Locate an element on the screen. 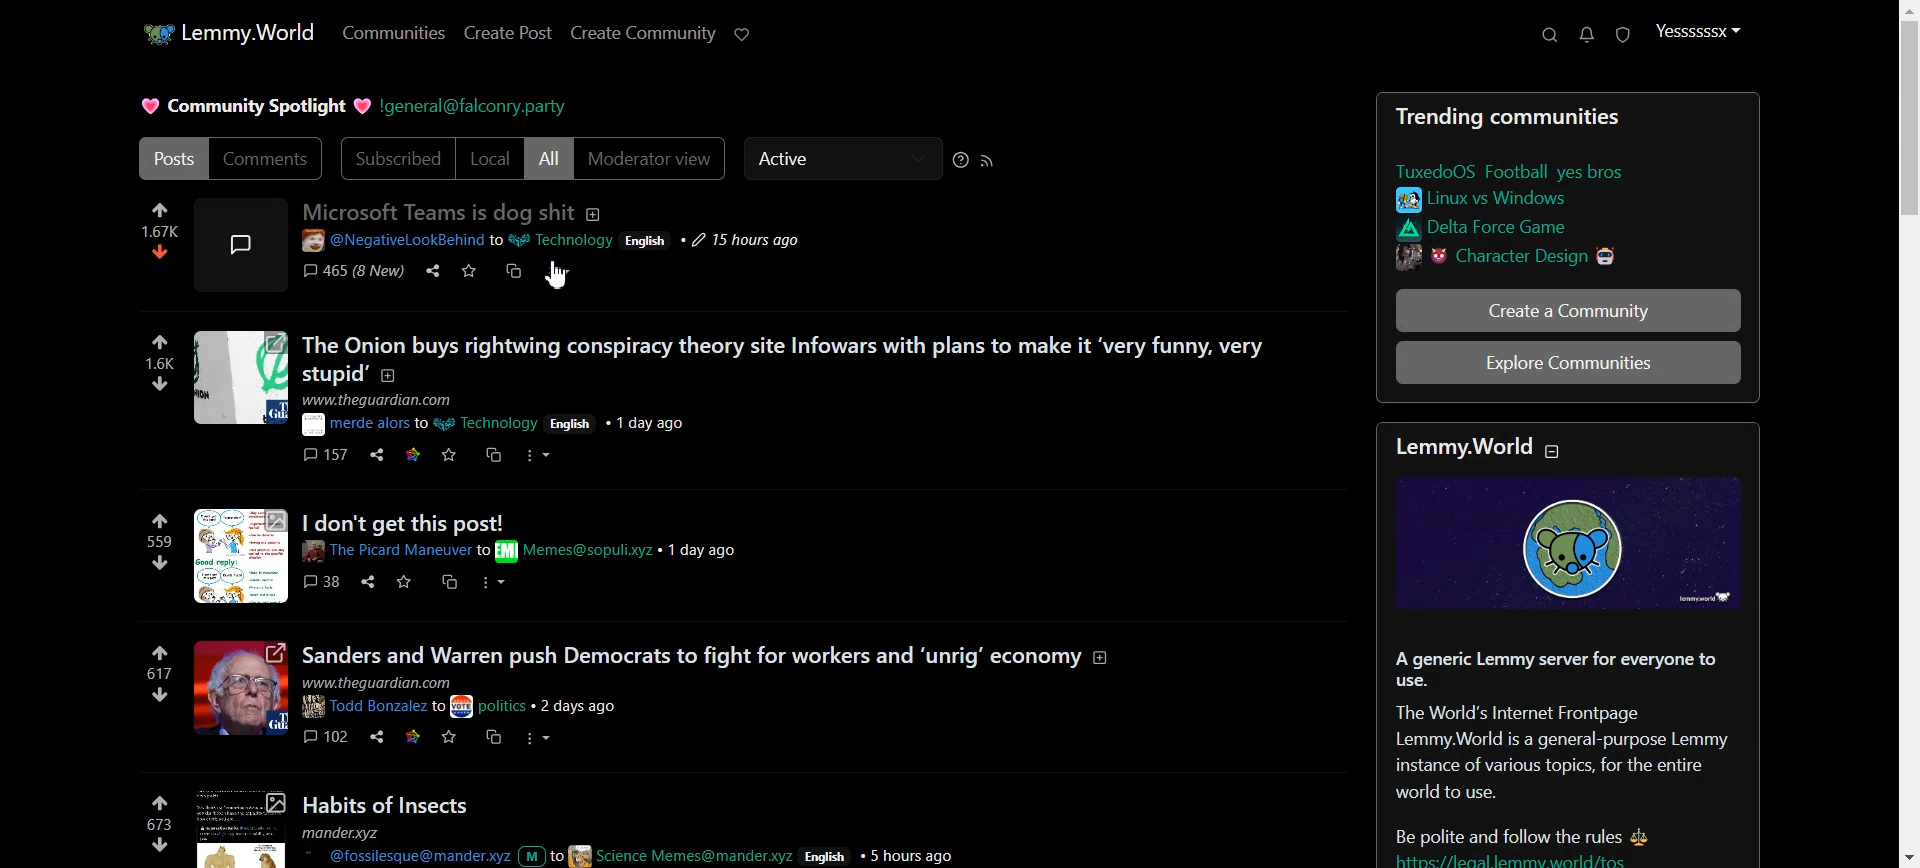  Hyperlink is located at coordinates (477, 107).